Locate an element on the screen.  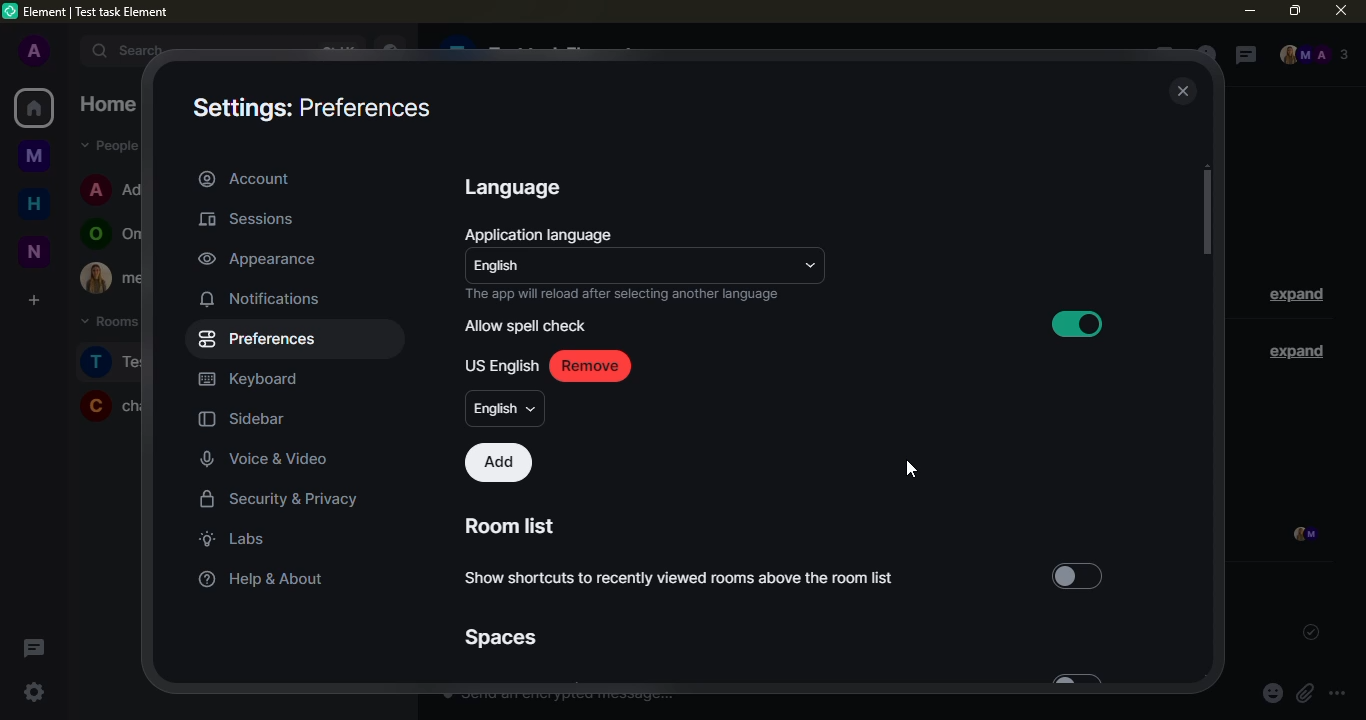
enabled is located at coordinates (1079, 324).